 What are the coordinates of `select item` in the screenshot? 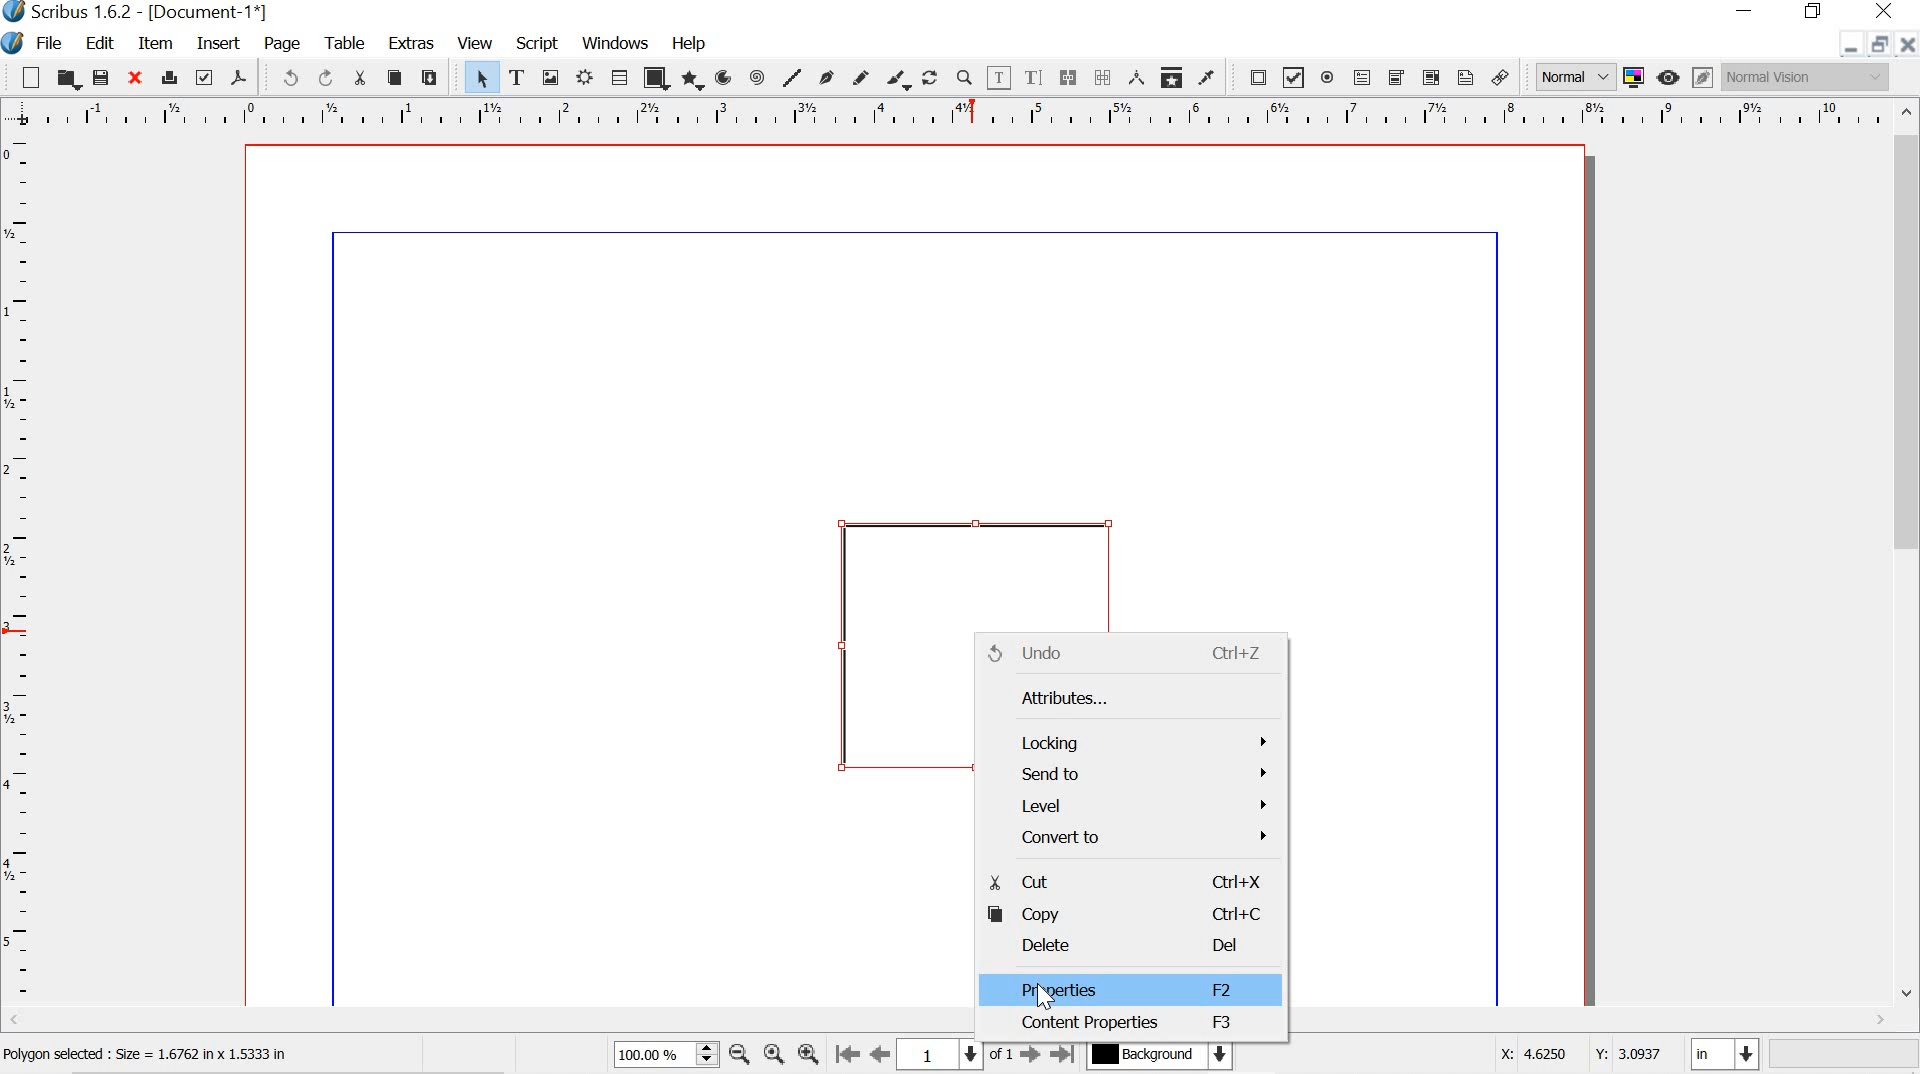 It's located at (482, 78).